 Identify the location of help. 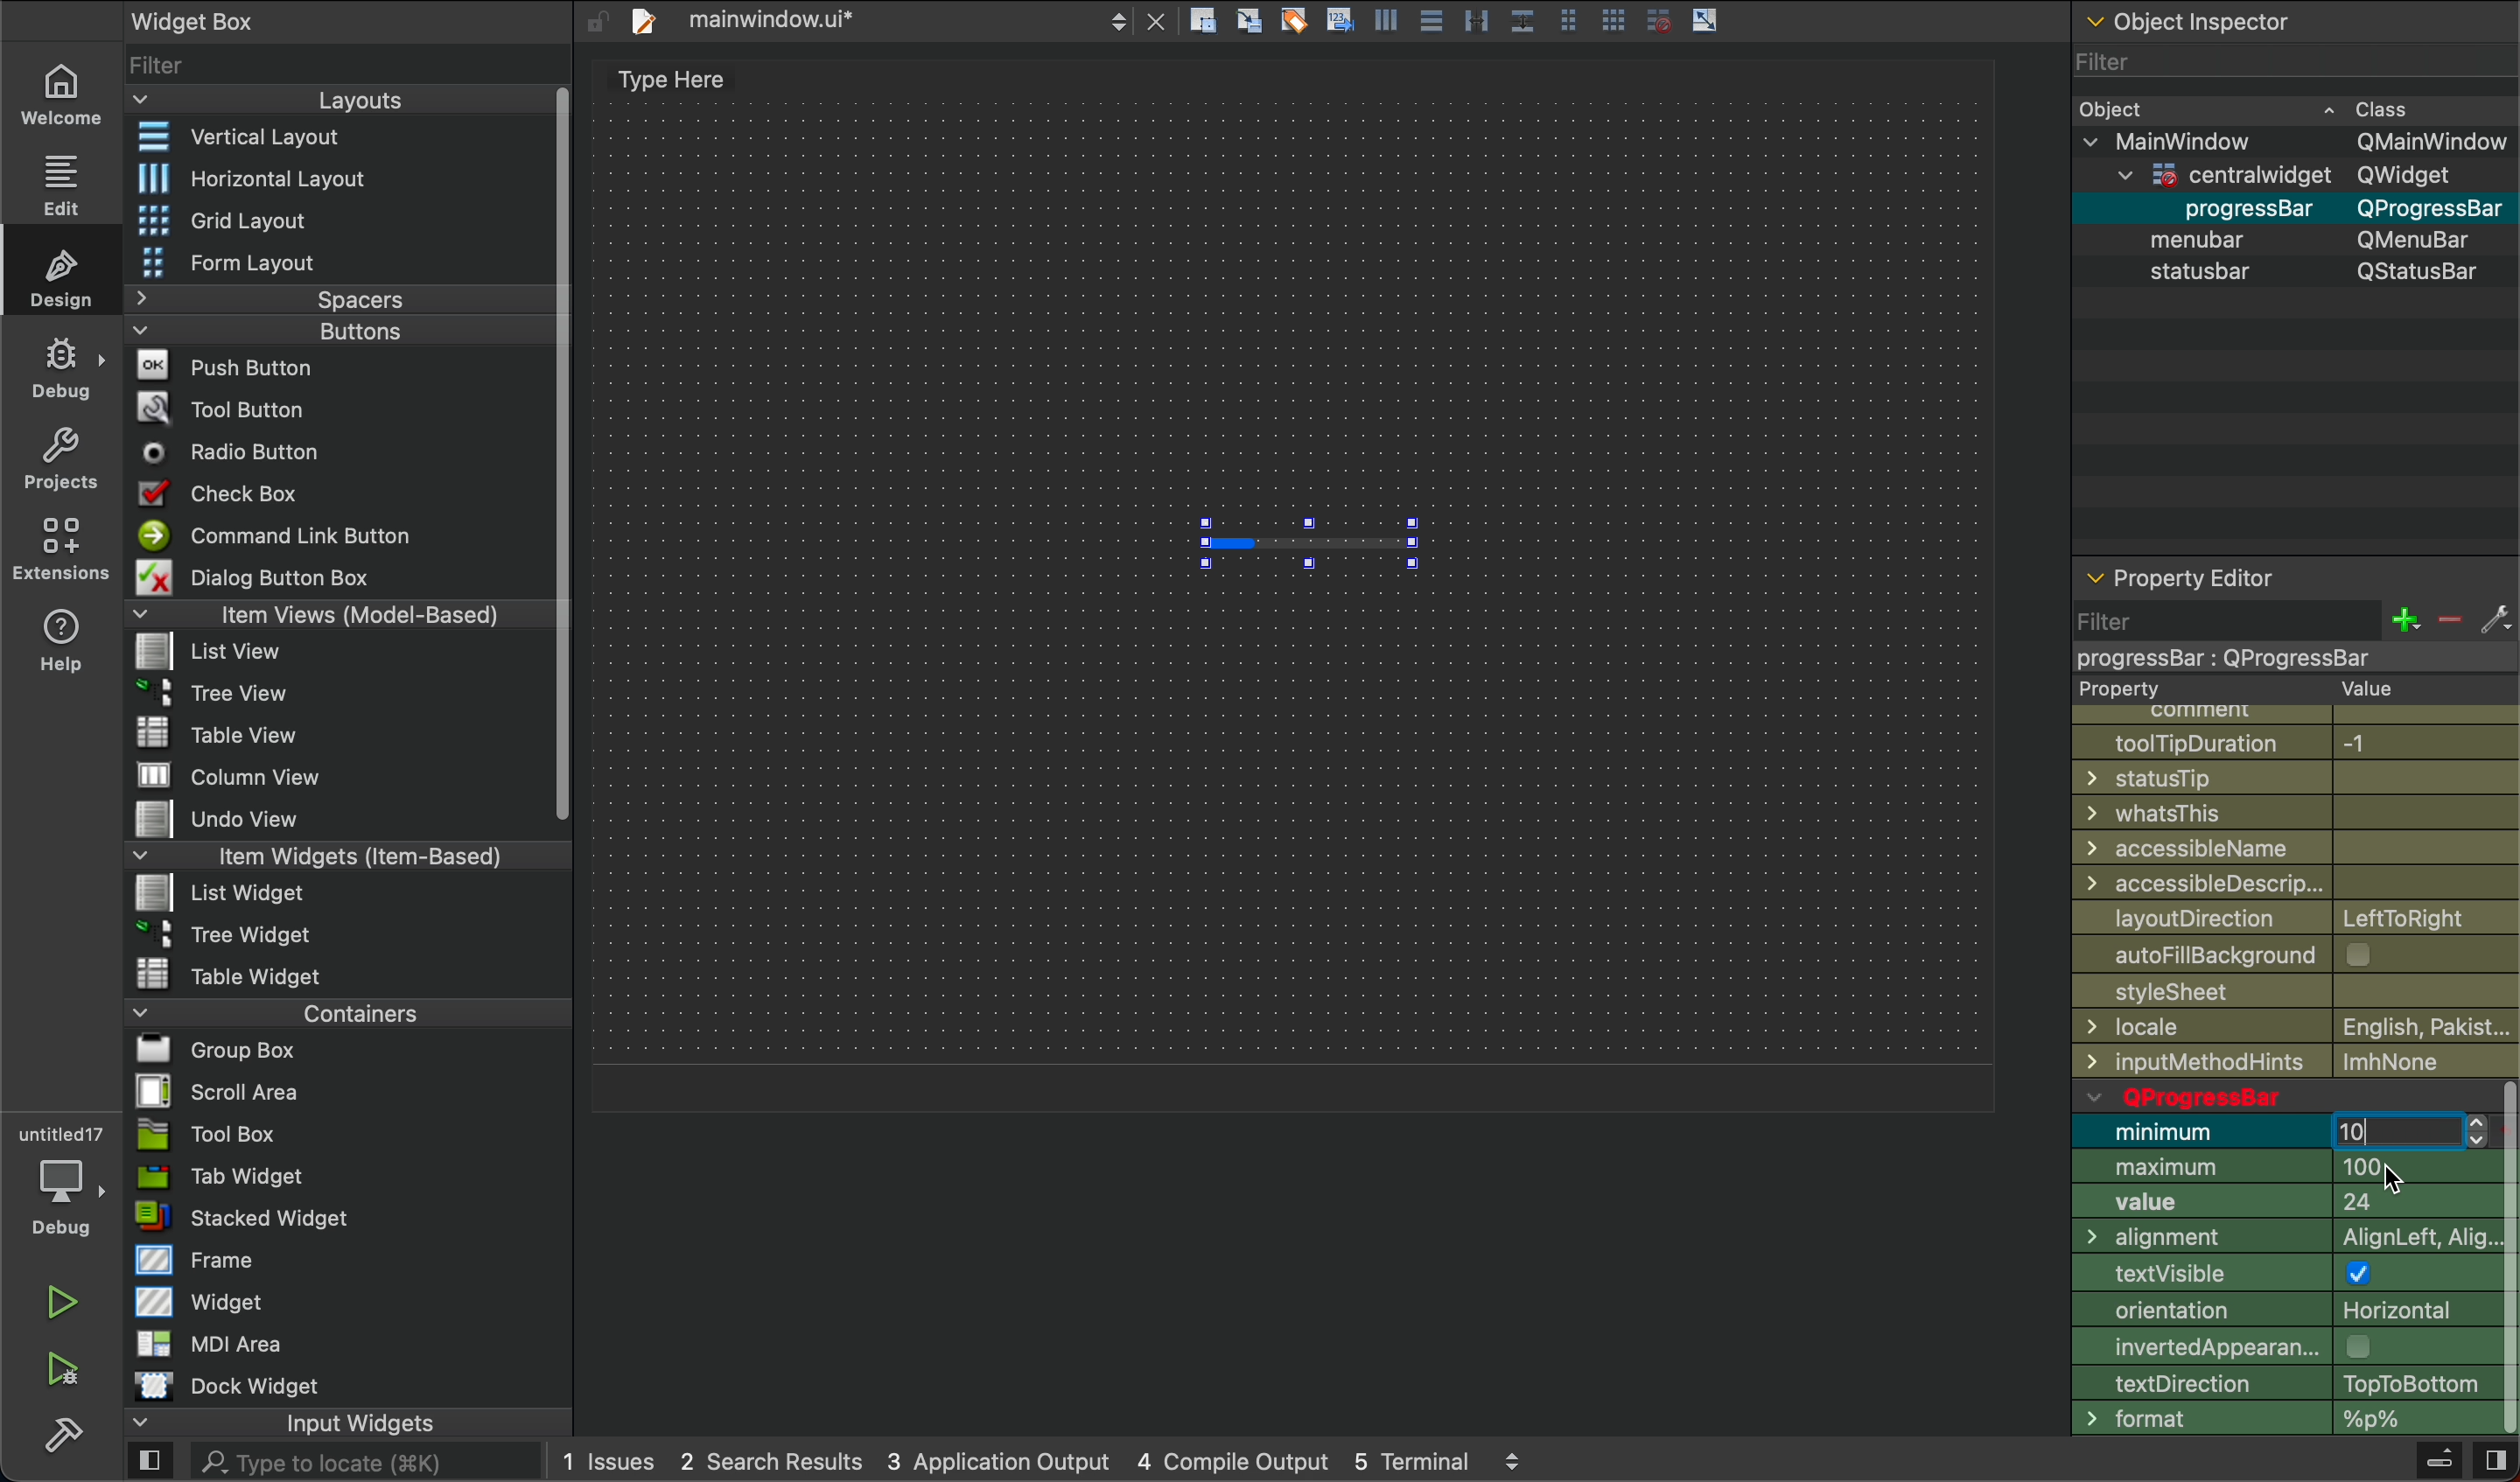
(63, 639).